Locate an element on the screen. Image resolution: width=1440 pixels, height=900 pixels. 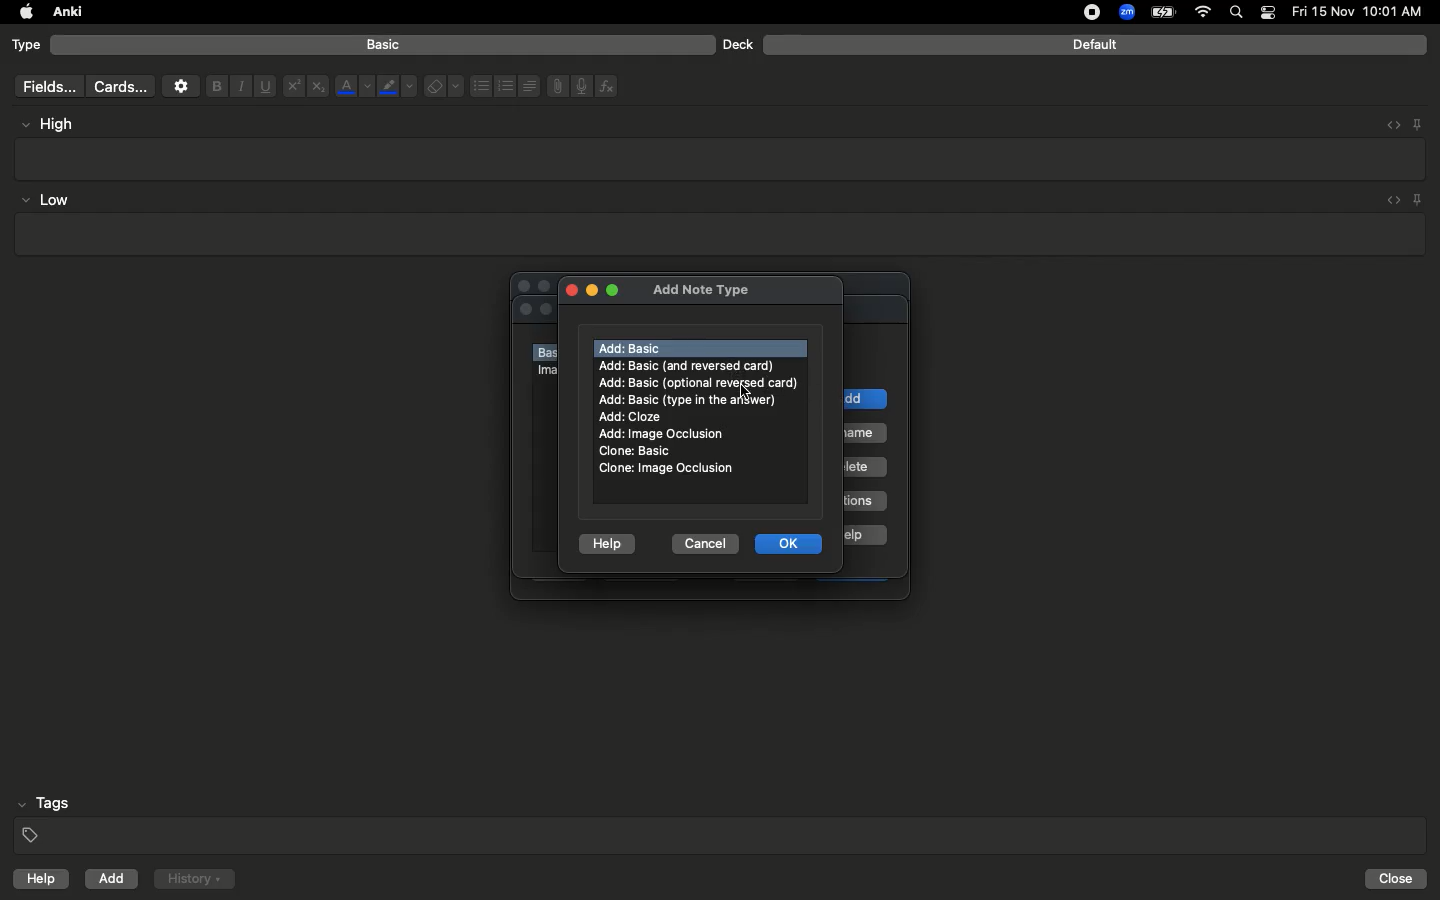
Pin is located at coordinates (1419, 199).